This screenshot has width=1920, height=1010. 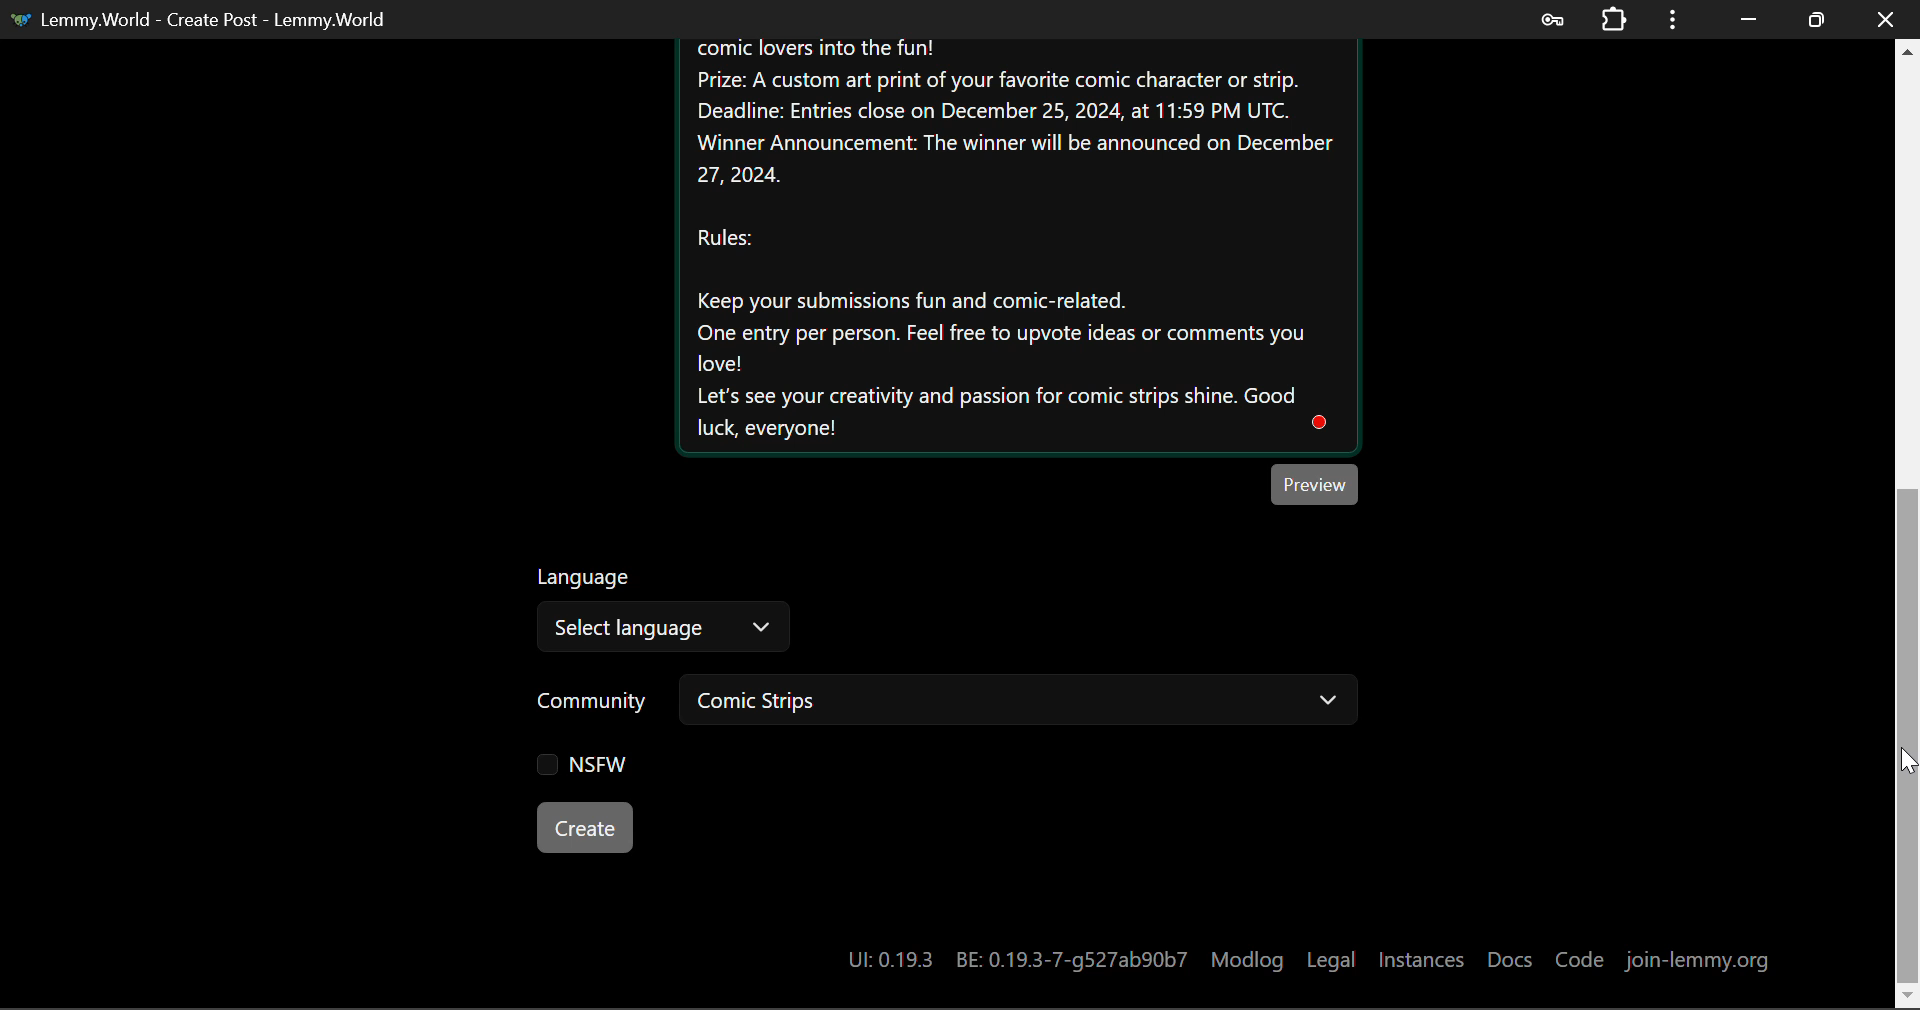 I want to click on Language, so click(x=587, y=574).